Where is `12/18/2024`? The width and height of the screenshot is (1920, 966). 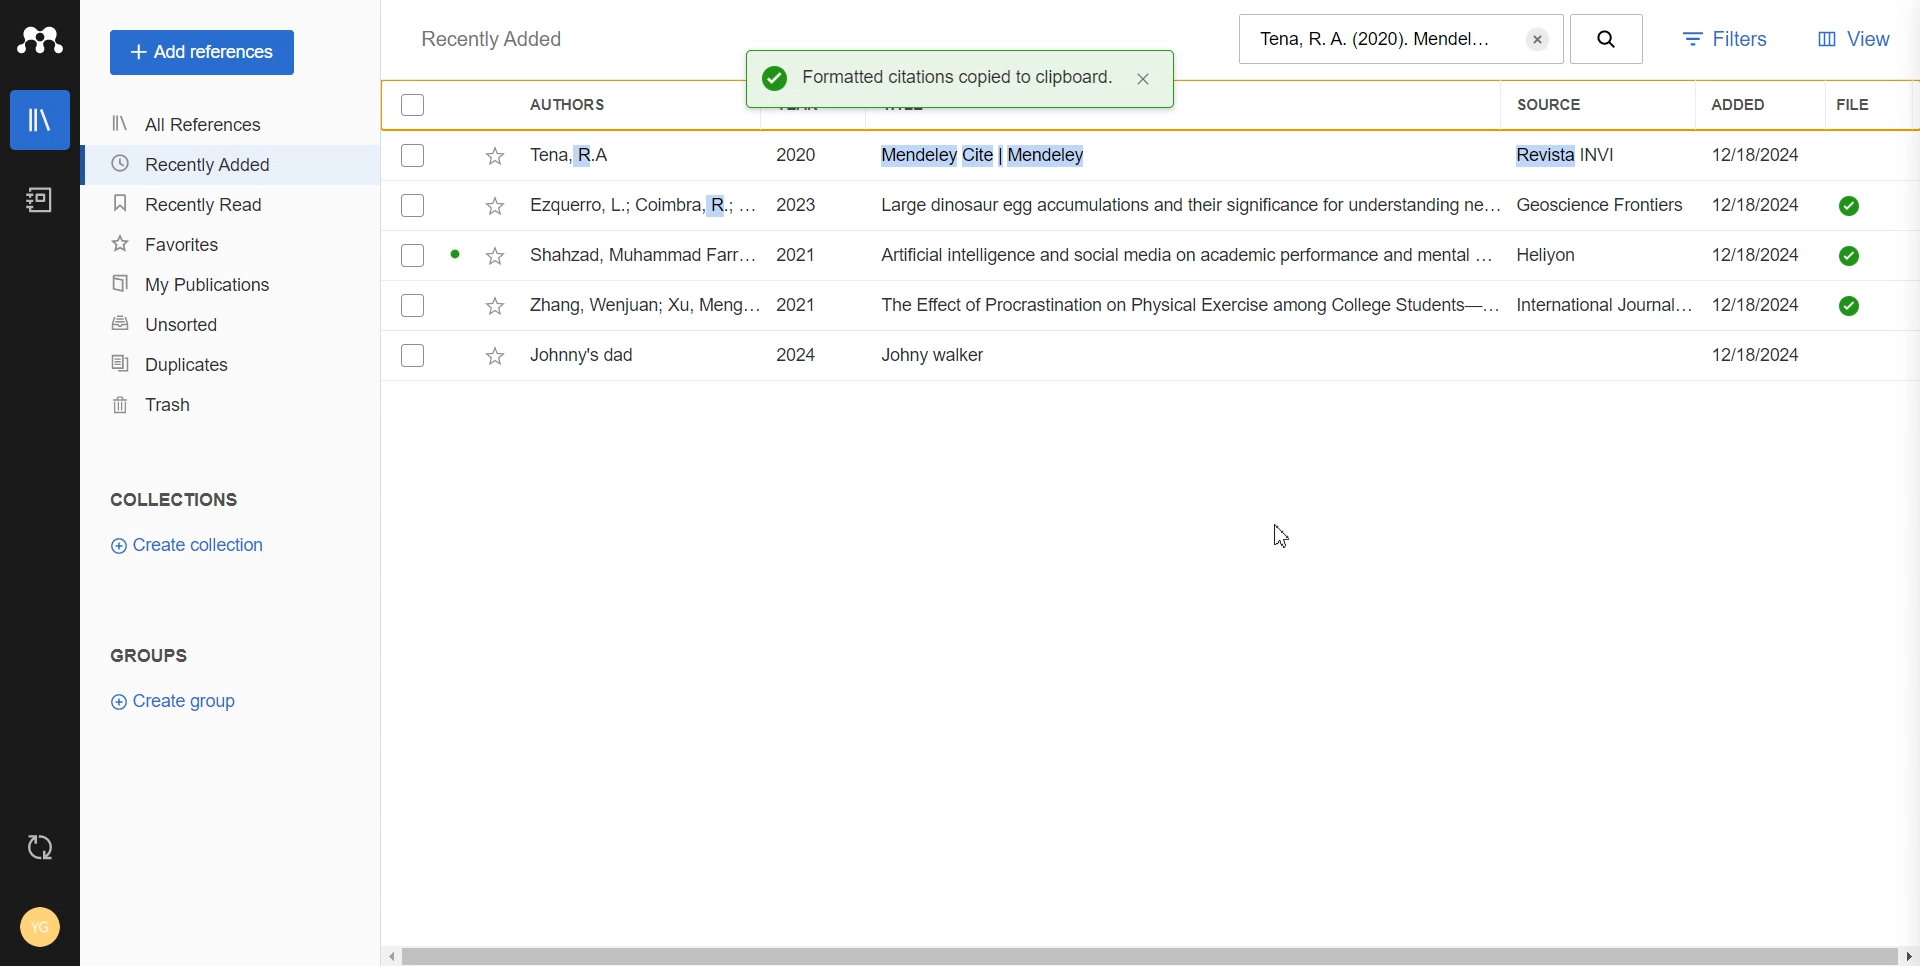
12/18/2024 is located at coordinates (1763, 253).